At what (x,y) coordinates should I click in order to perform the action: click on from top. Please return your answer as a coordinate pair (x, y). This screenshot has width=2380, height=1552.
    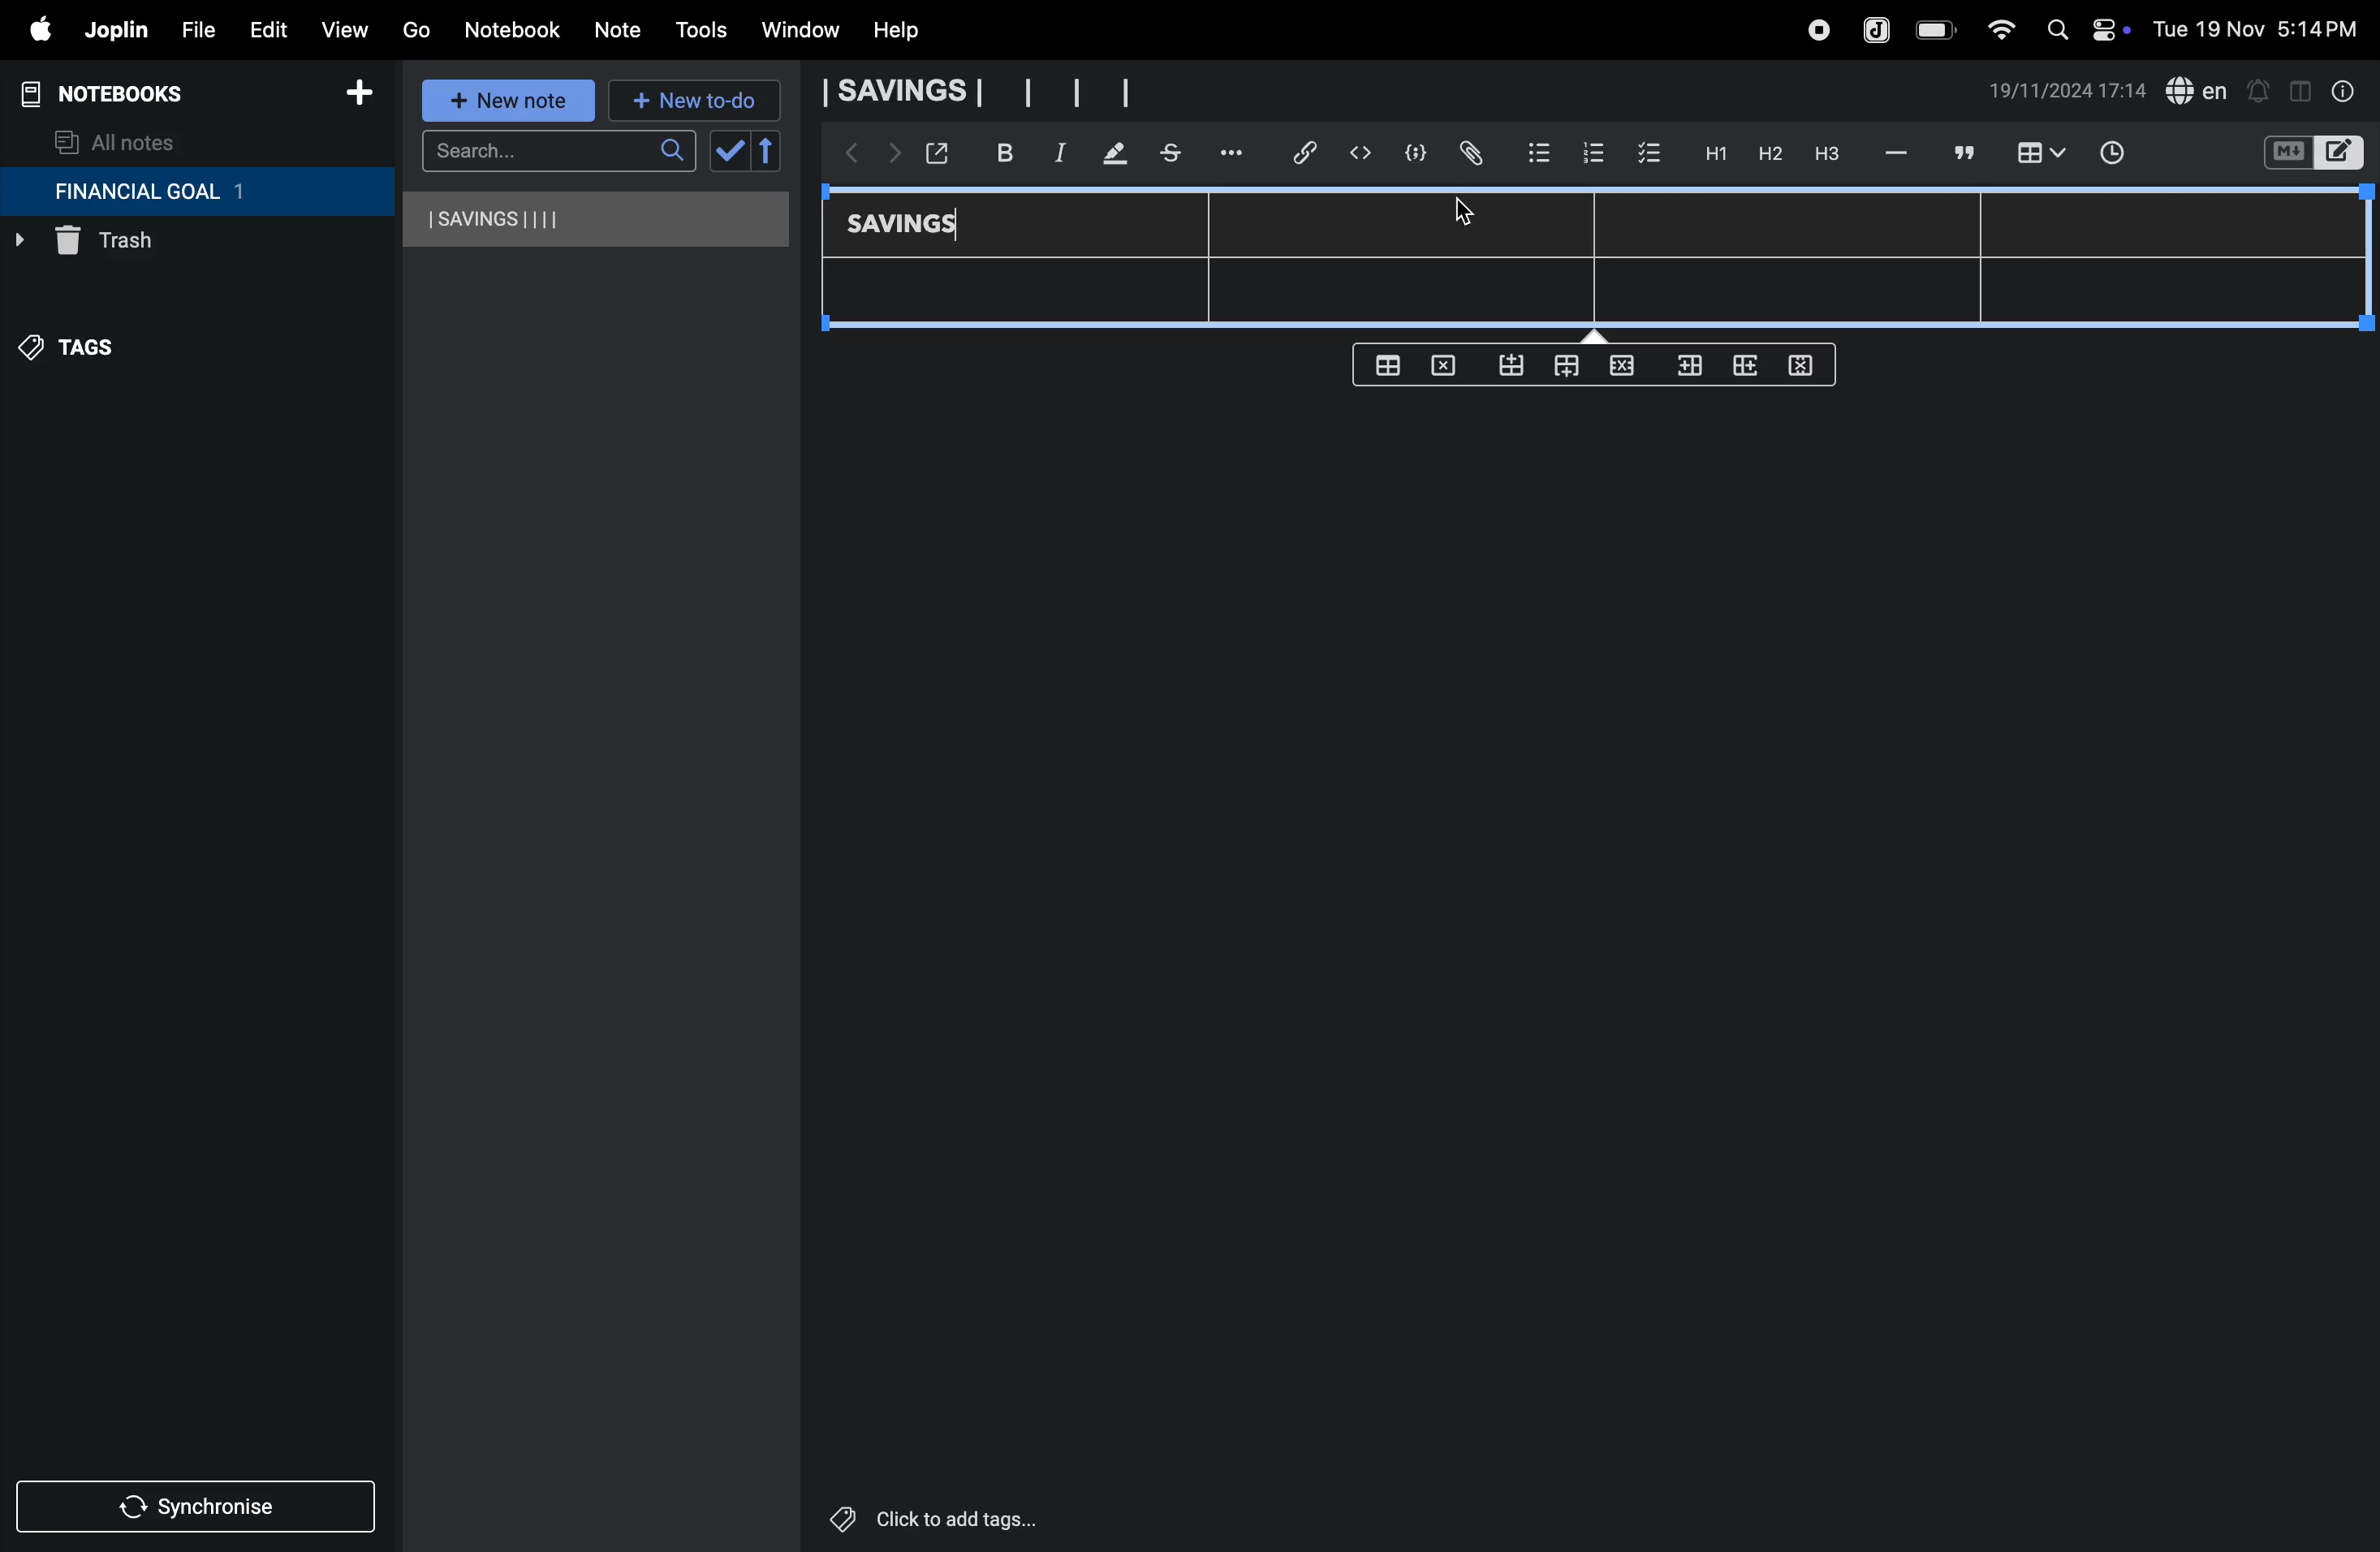
    Looking at the image, I should click on (1562, 368).